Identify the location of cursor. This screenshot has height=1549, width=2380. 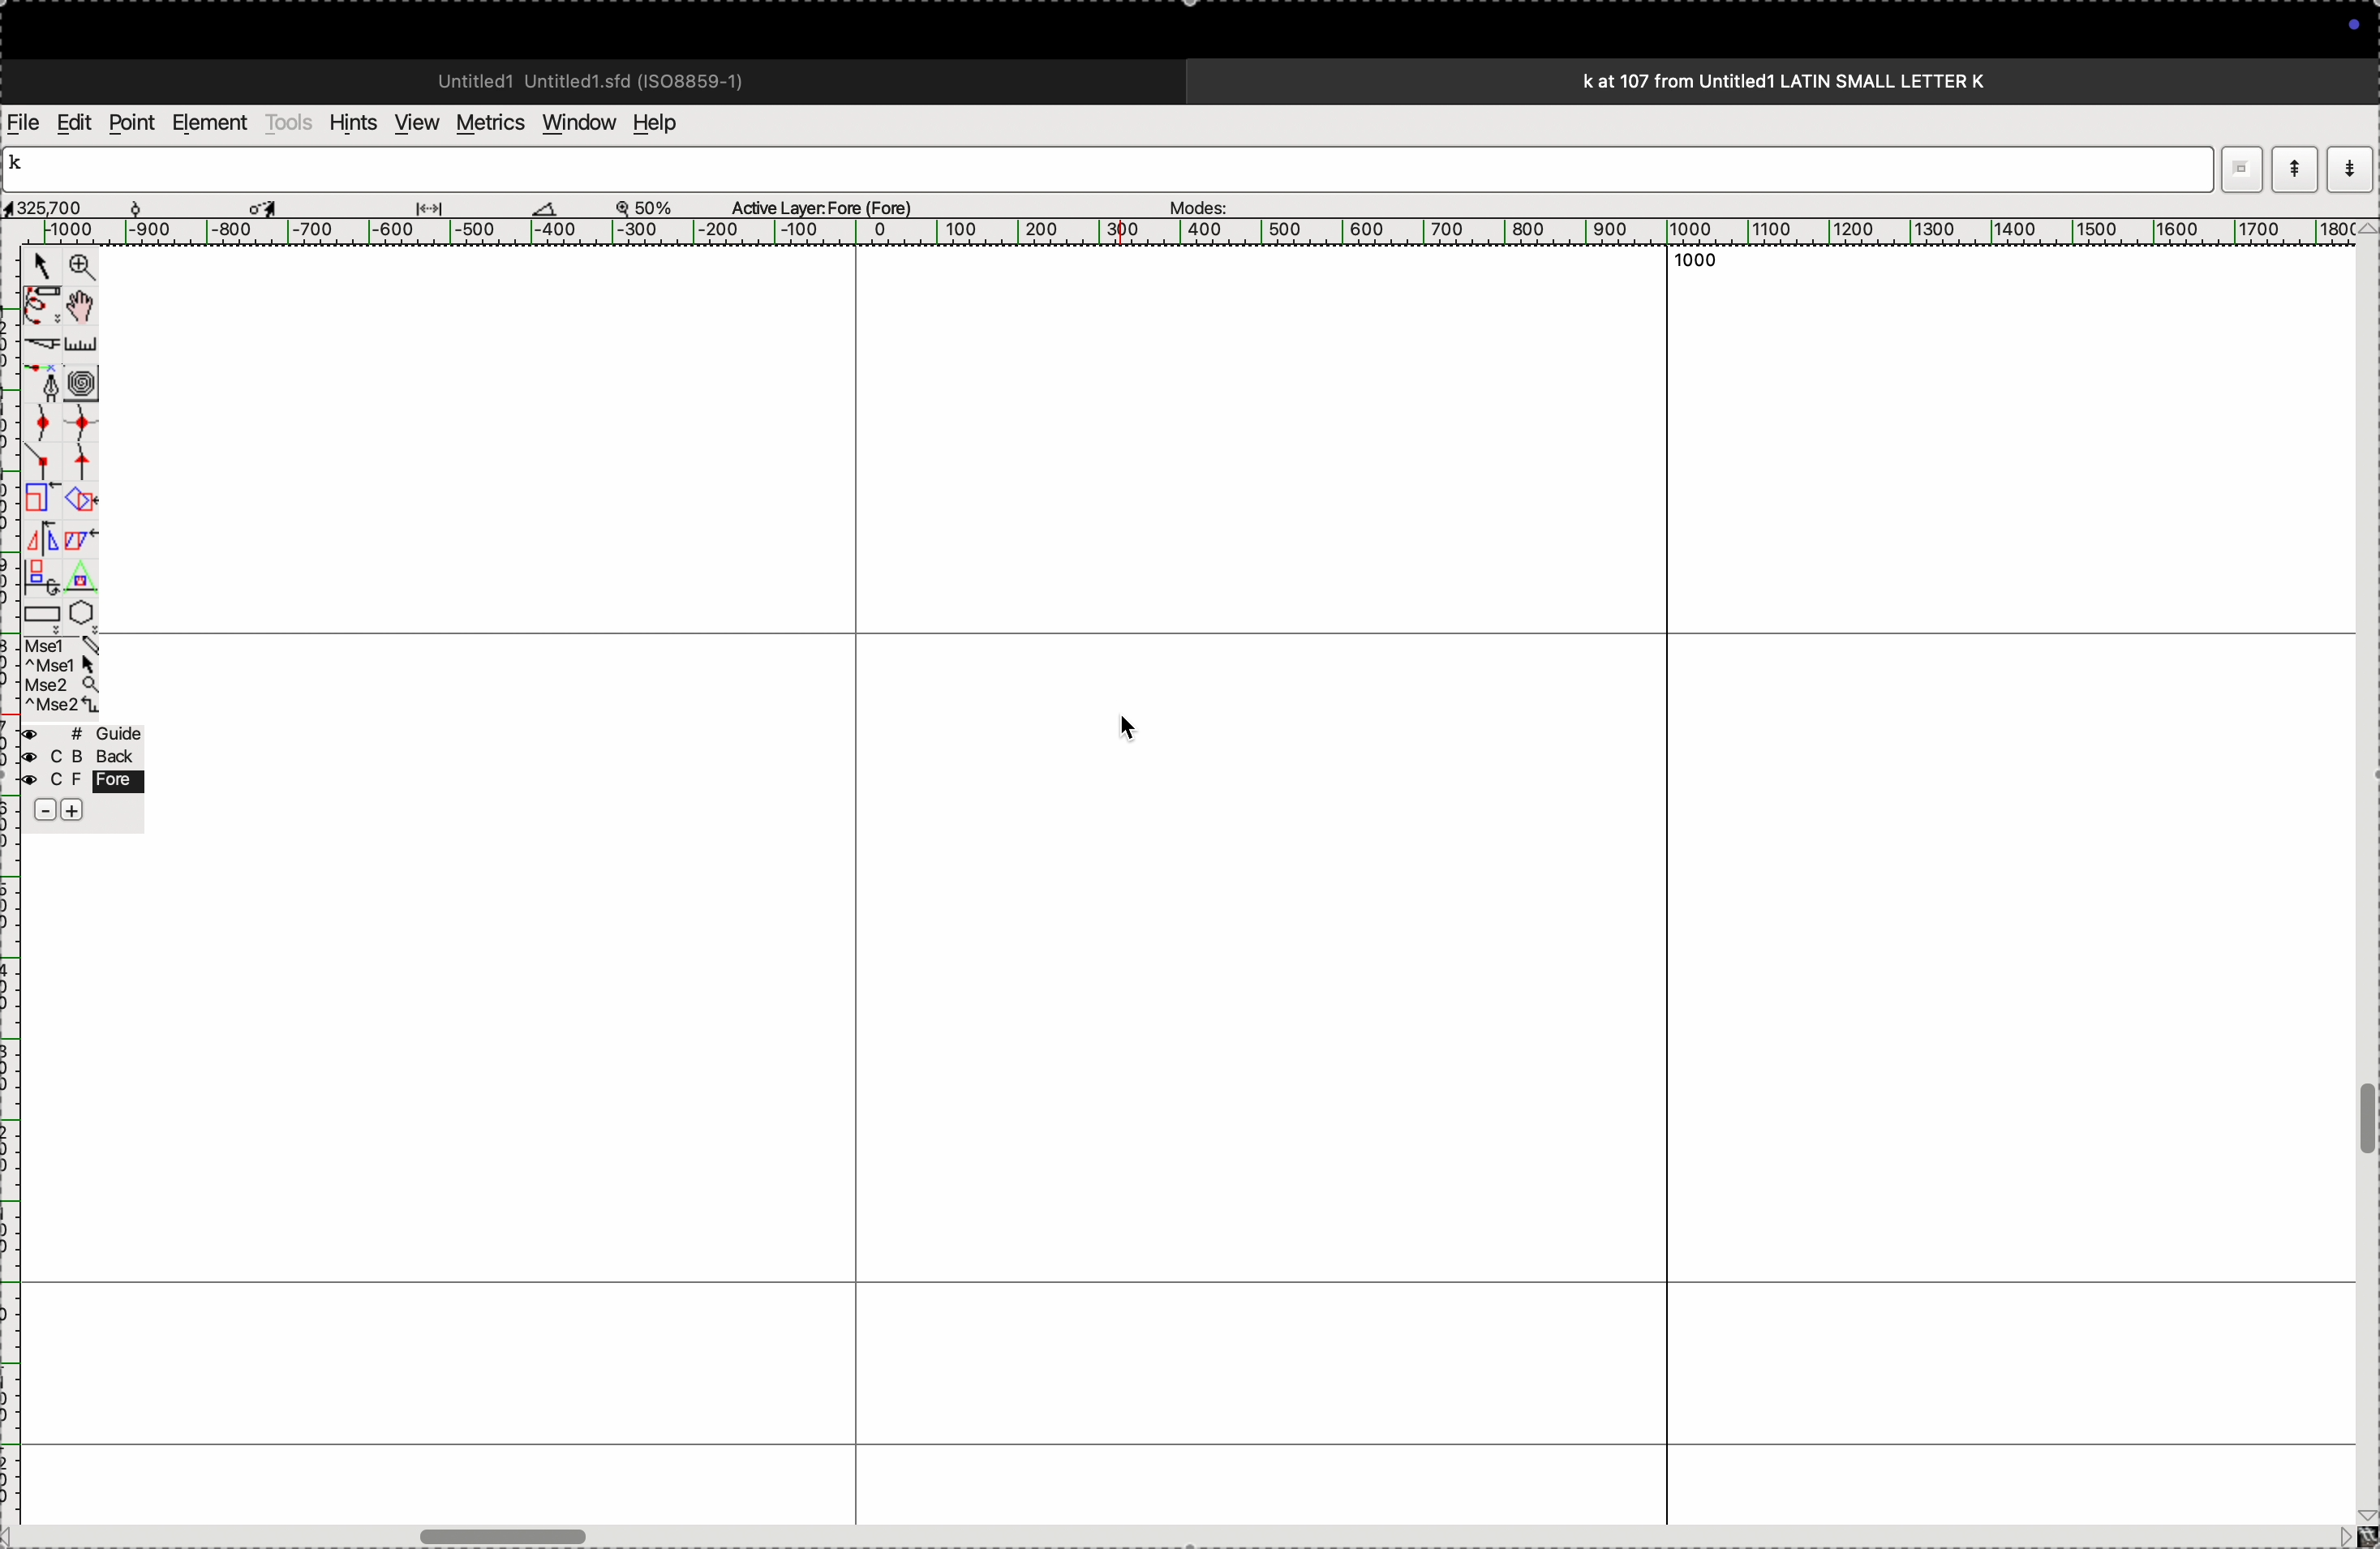
(1131, 730).